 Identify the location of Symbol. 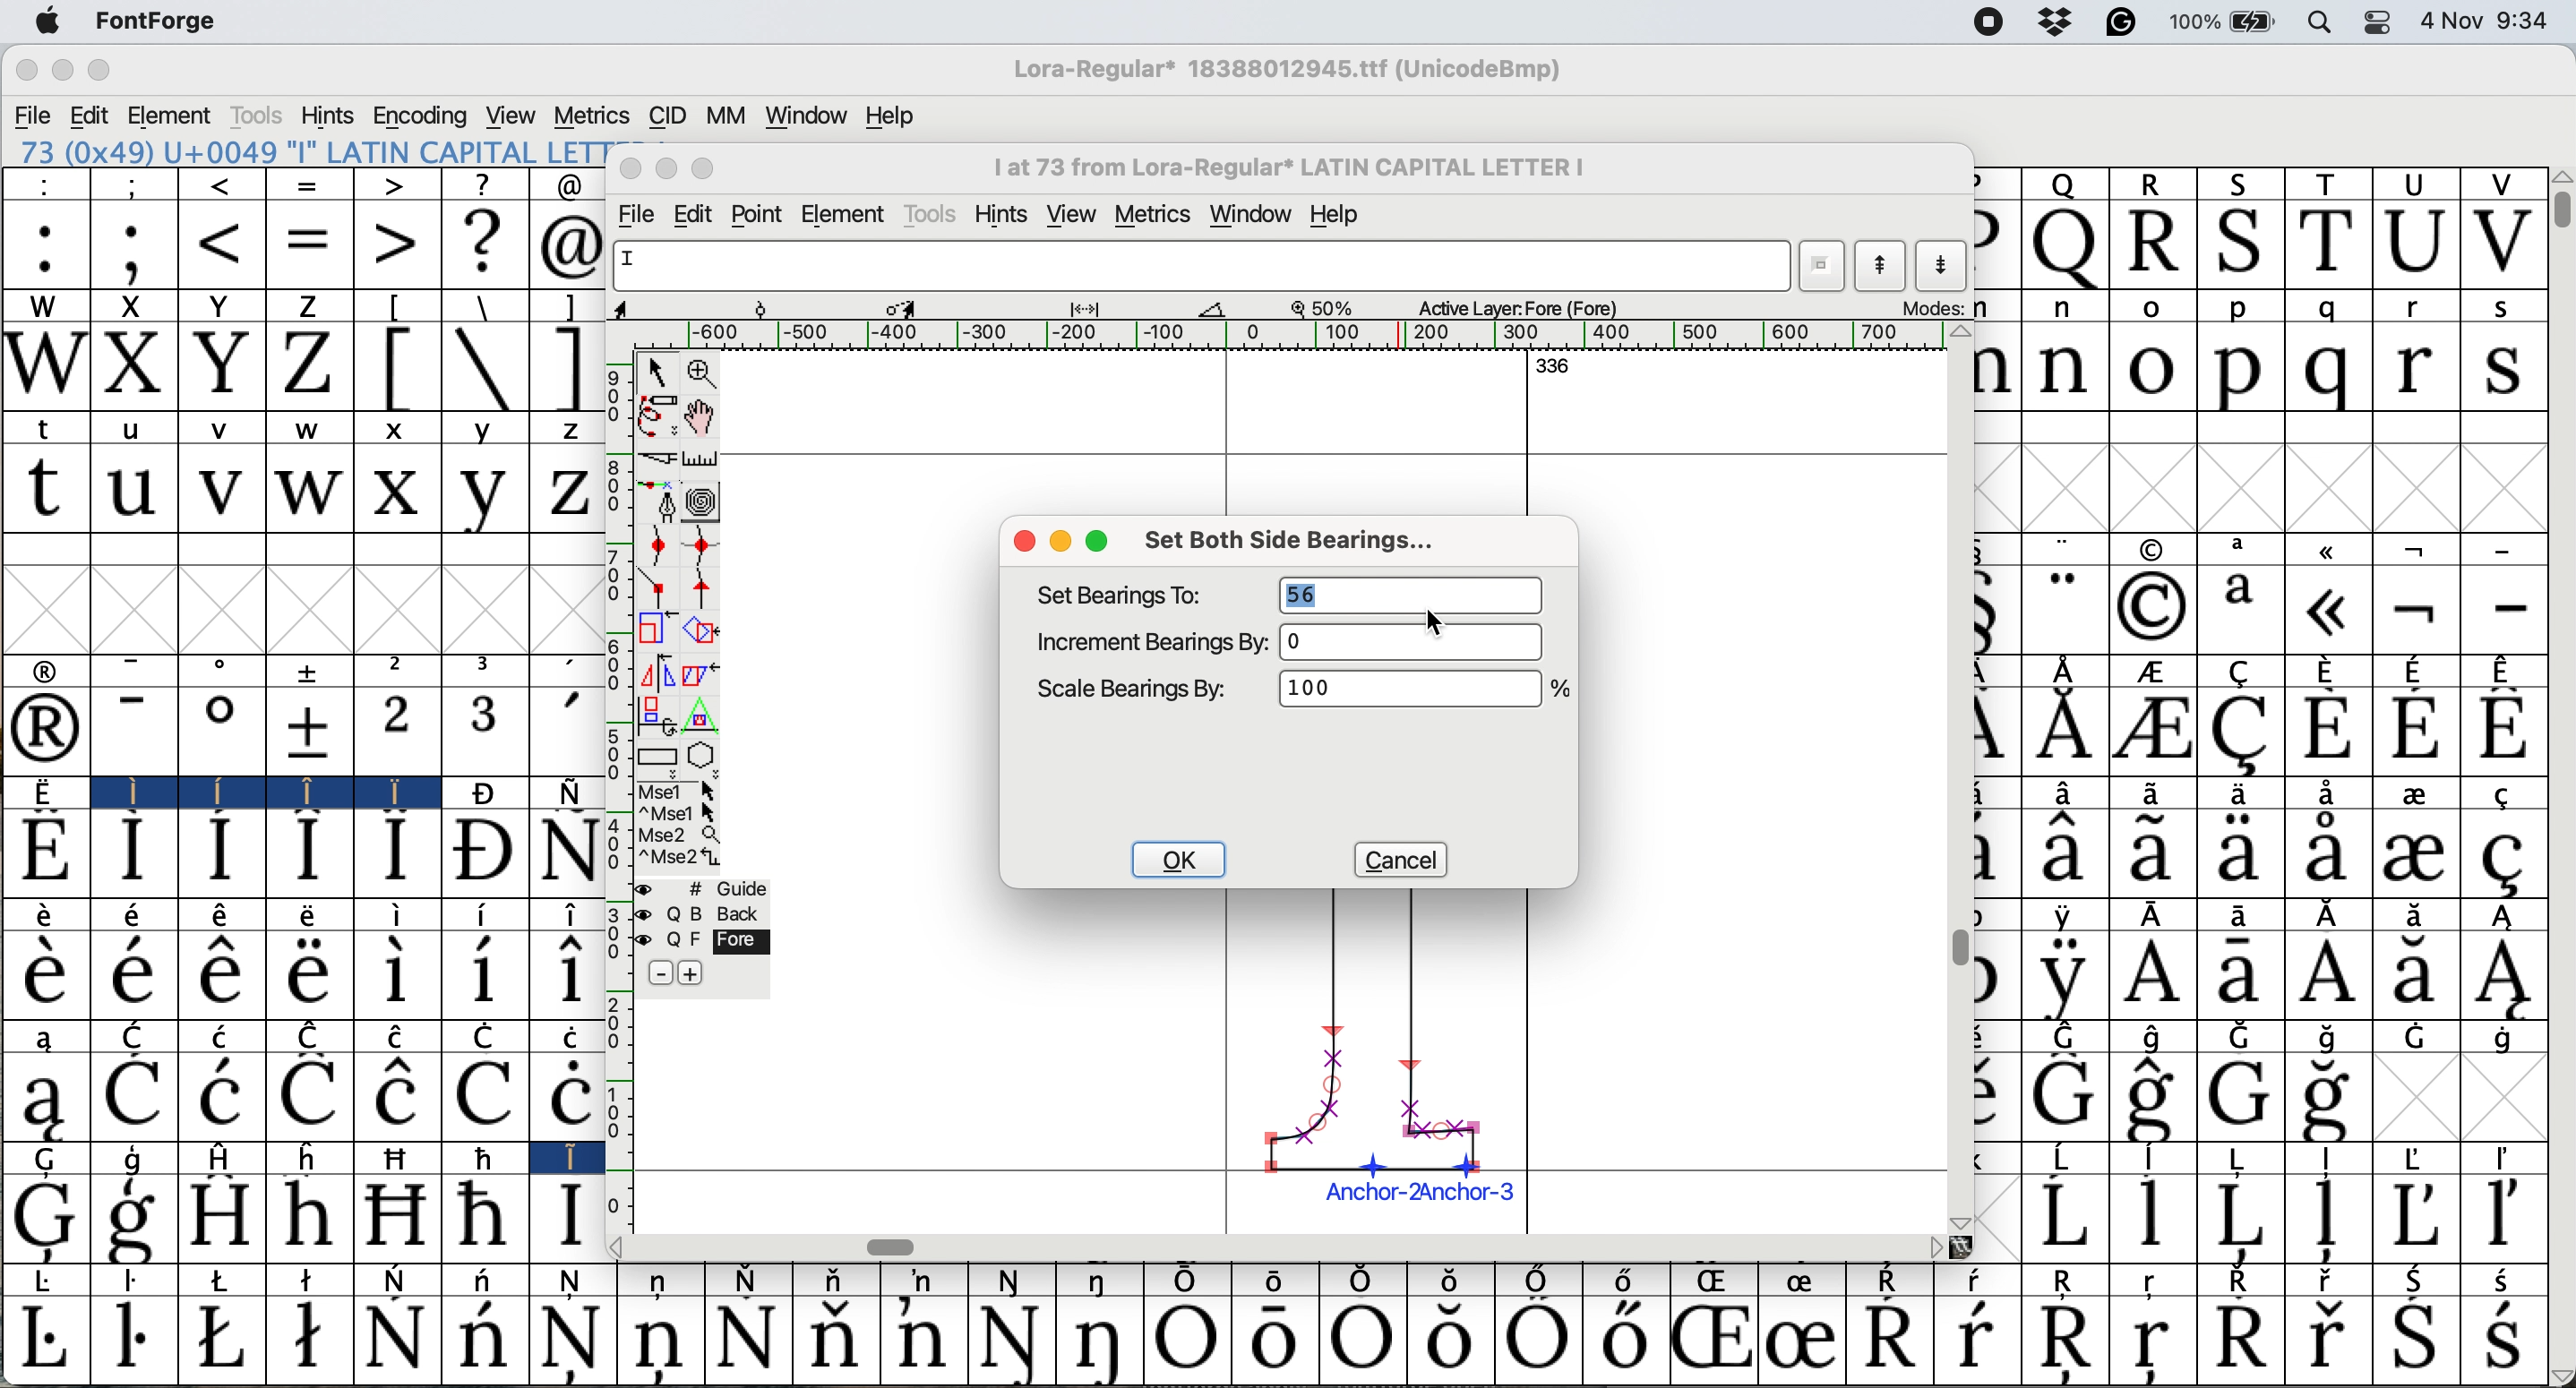
(401, 1035).